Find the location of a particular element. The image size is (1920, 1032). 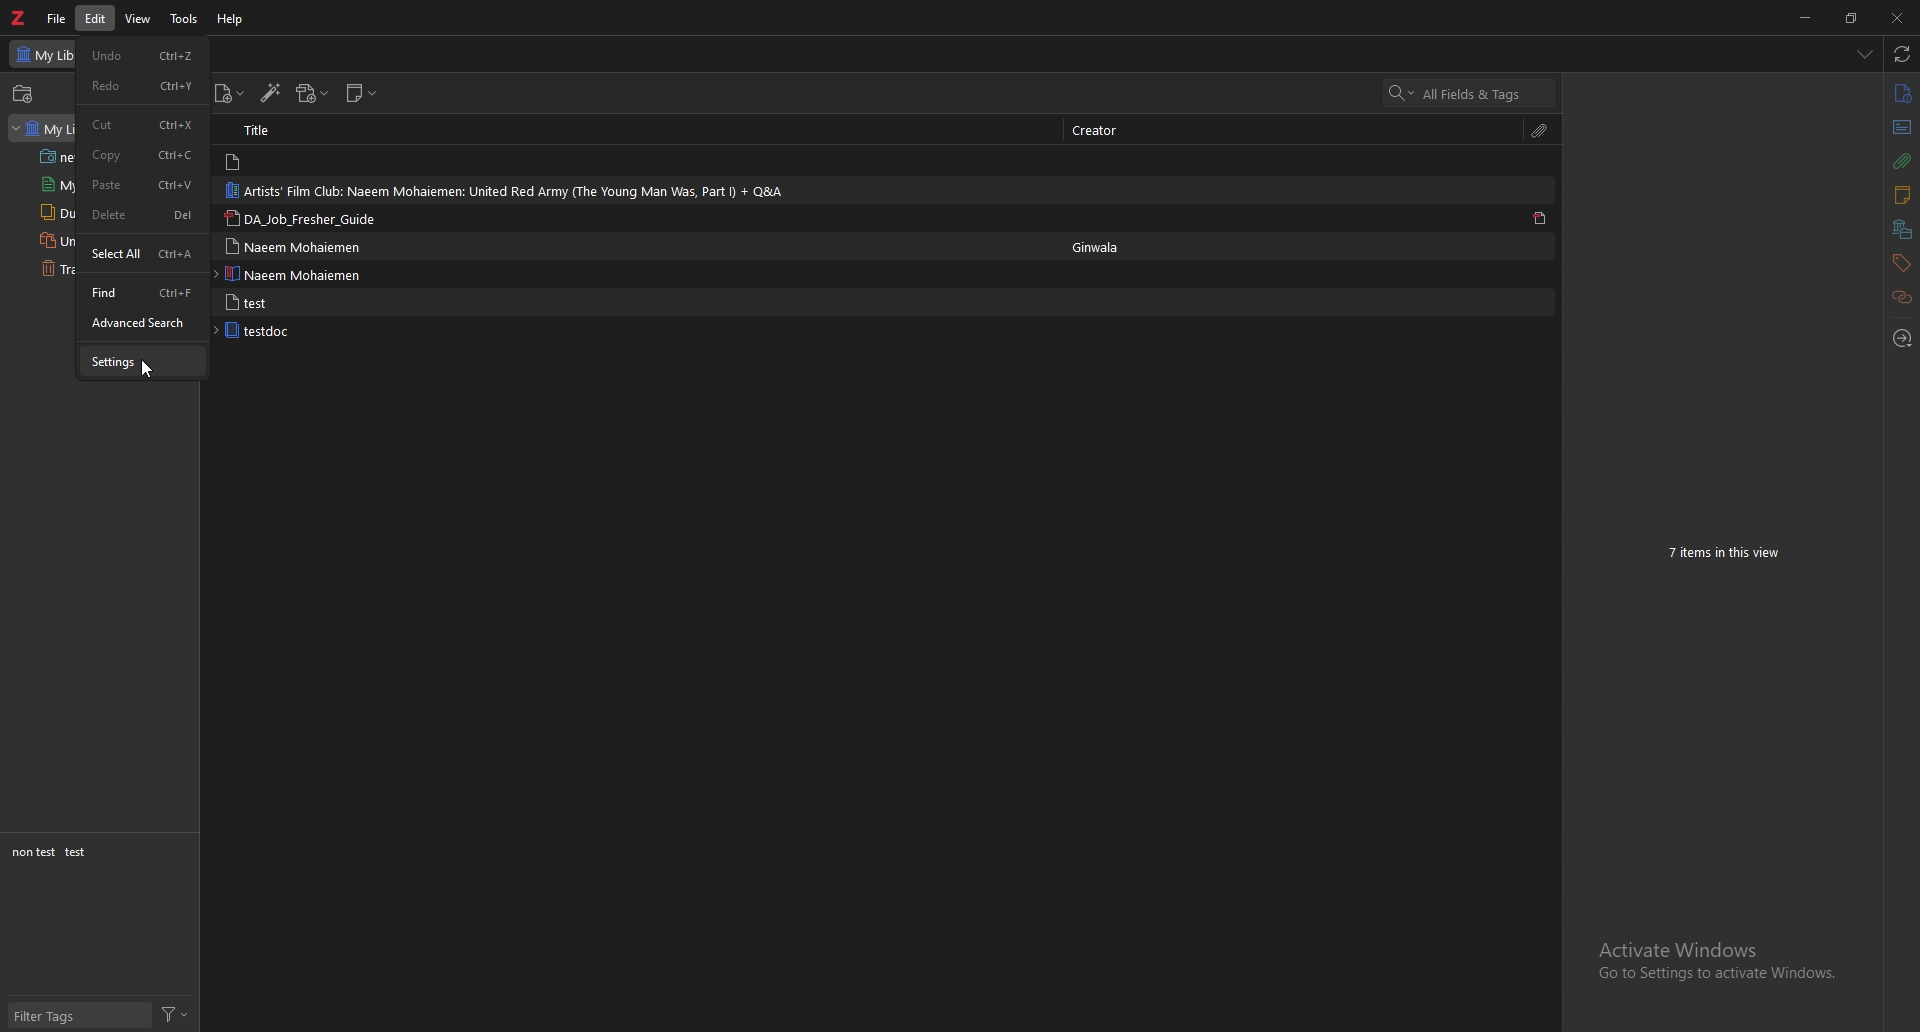

redo is located at coordinates (143, 85).